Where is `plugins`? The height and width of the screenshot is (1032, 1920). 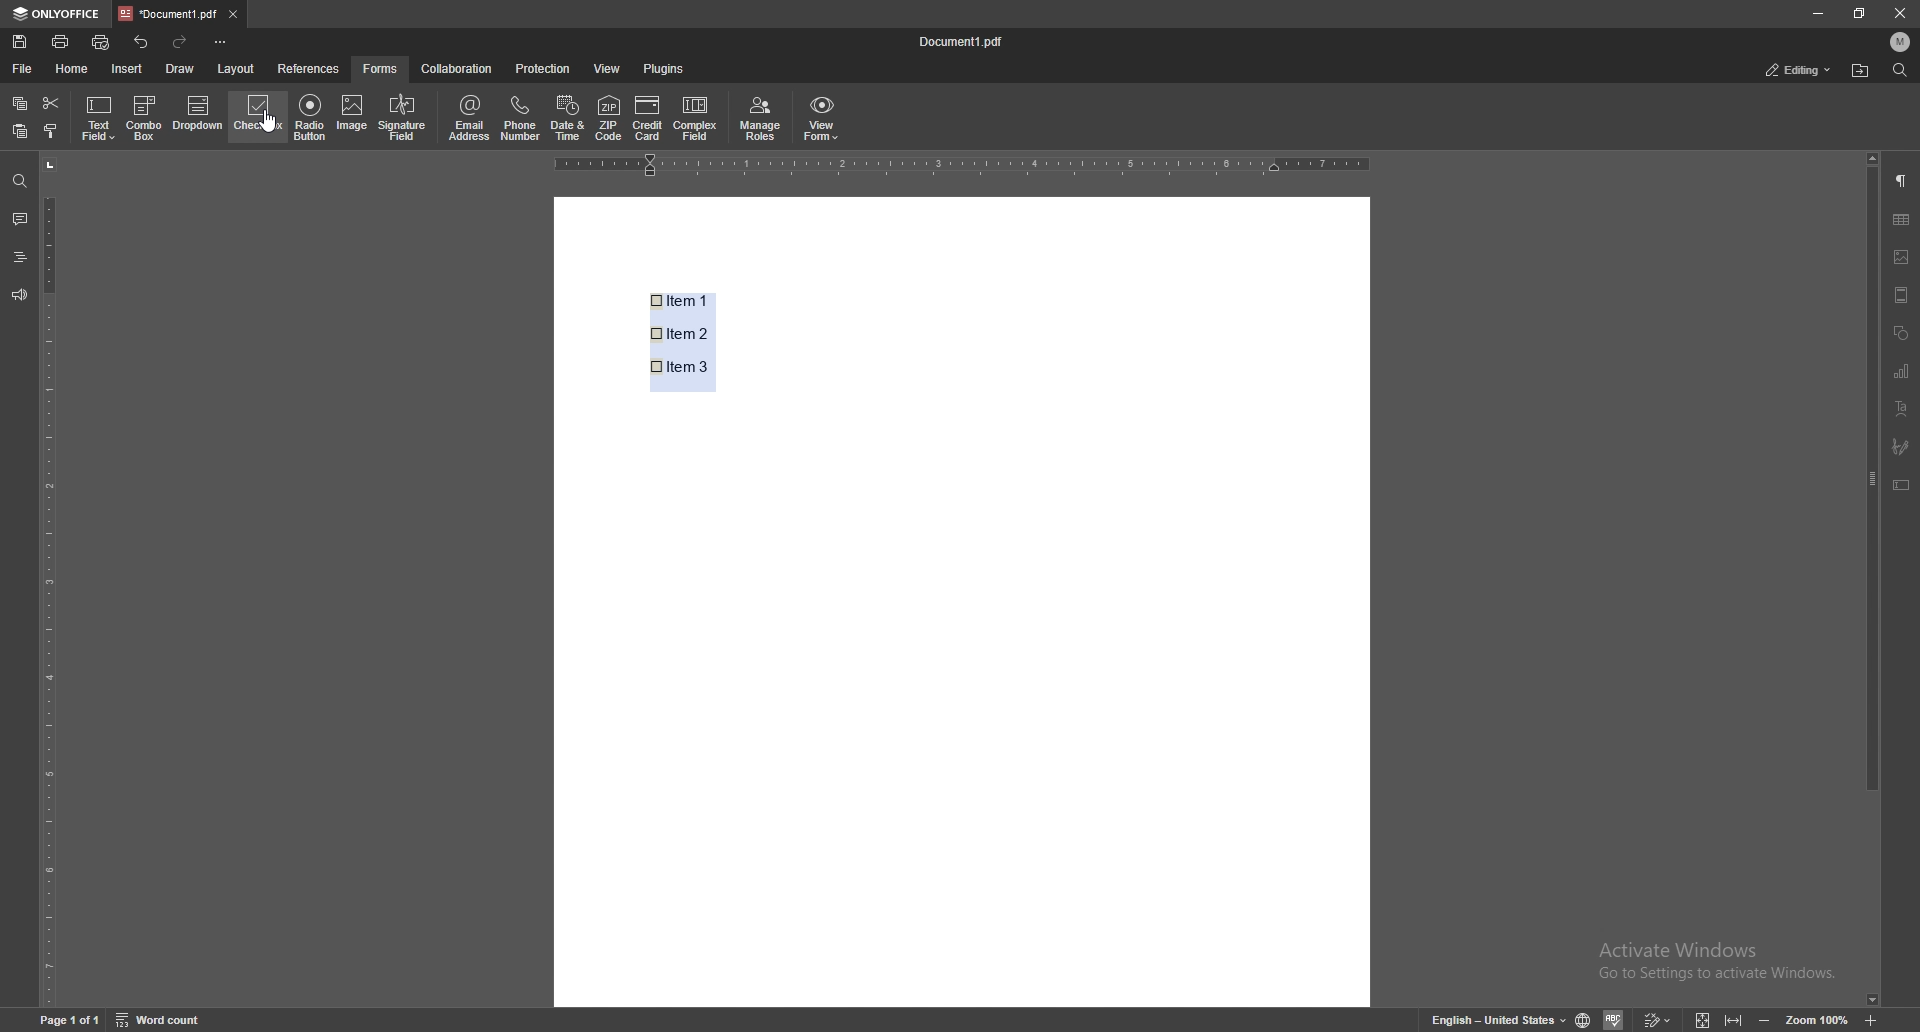 plugins is located at coordinates (668, 68).